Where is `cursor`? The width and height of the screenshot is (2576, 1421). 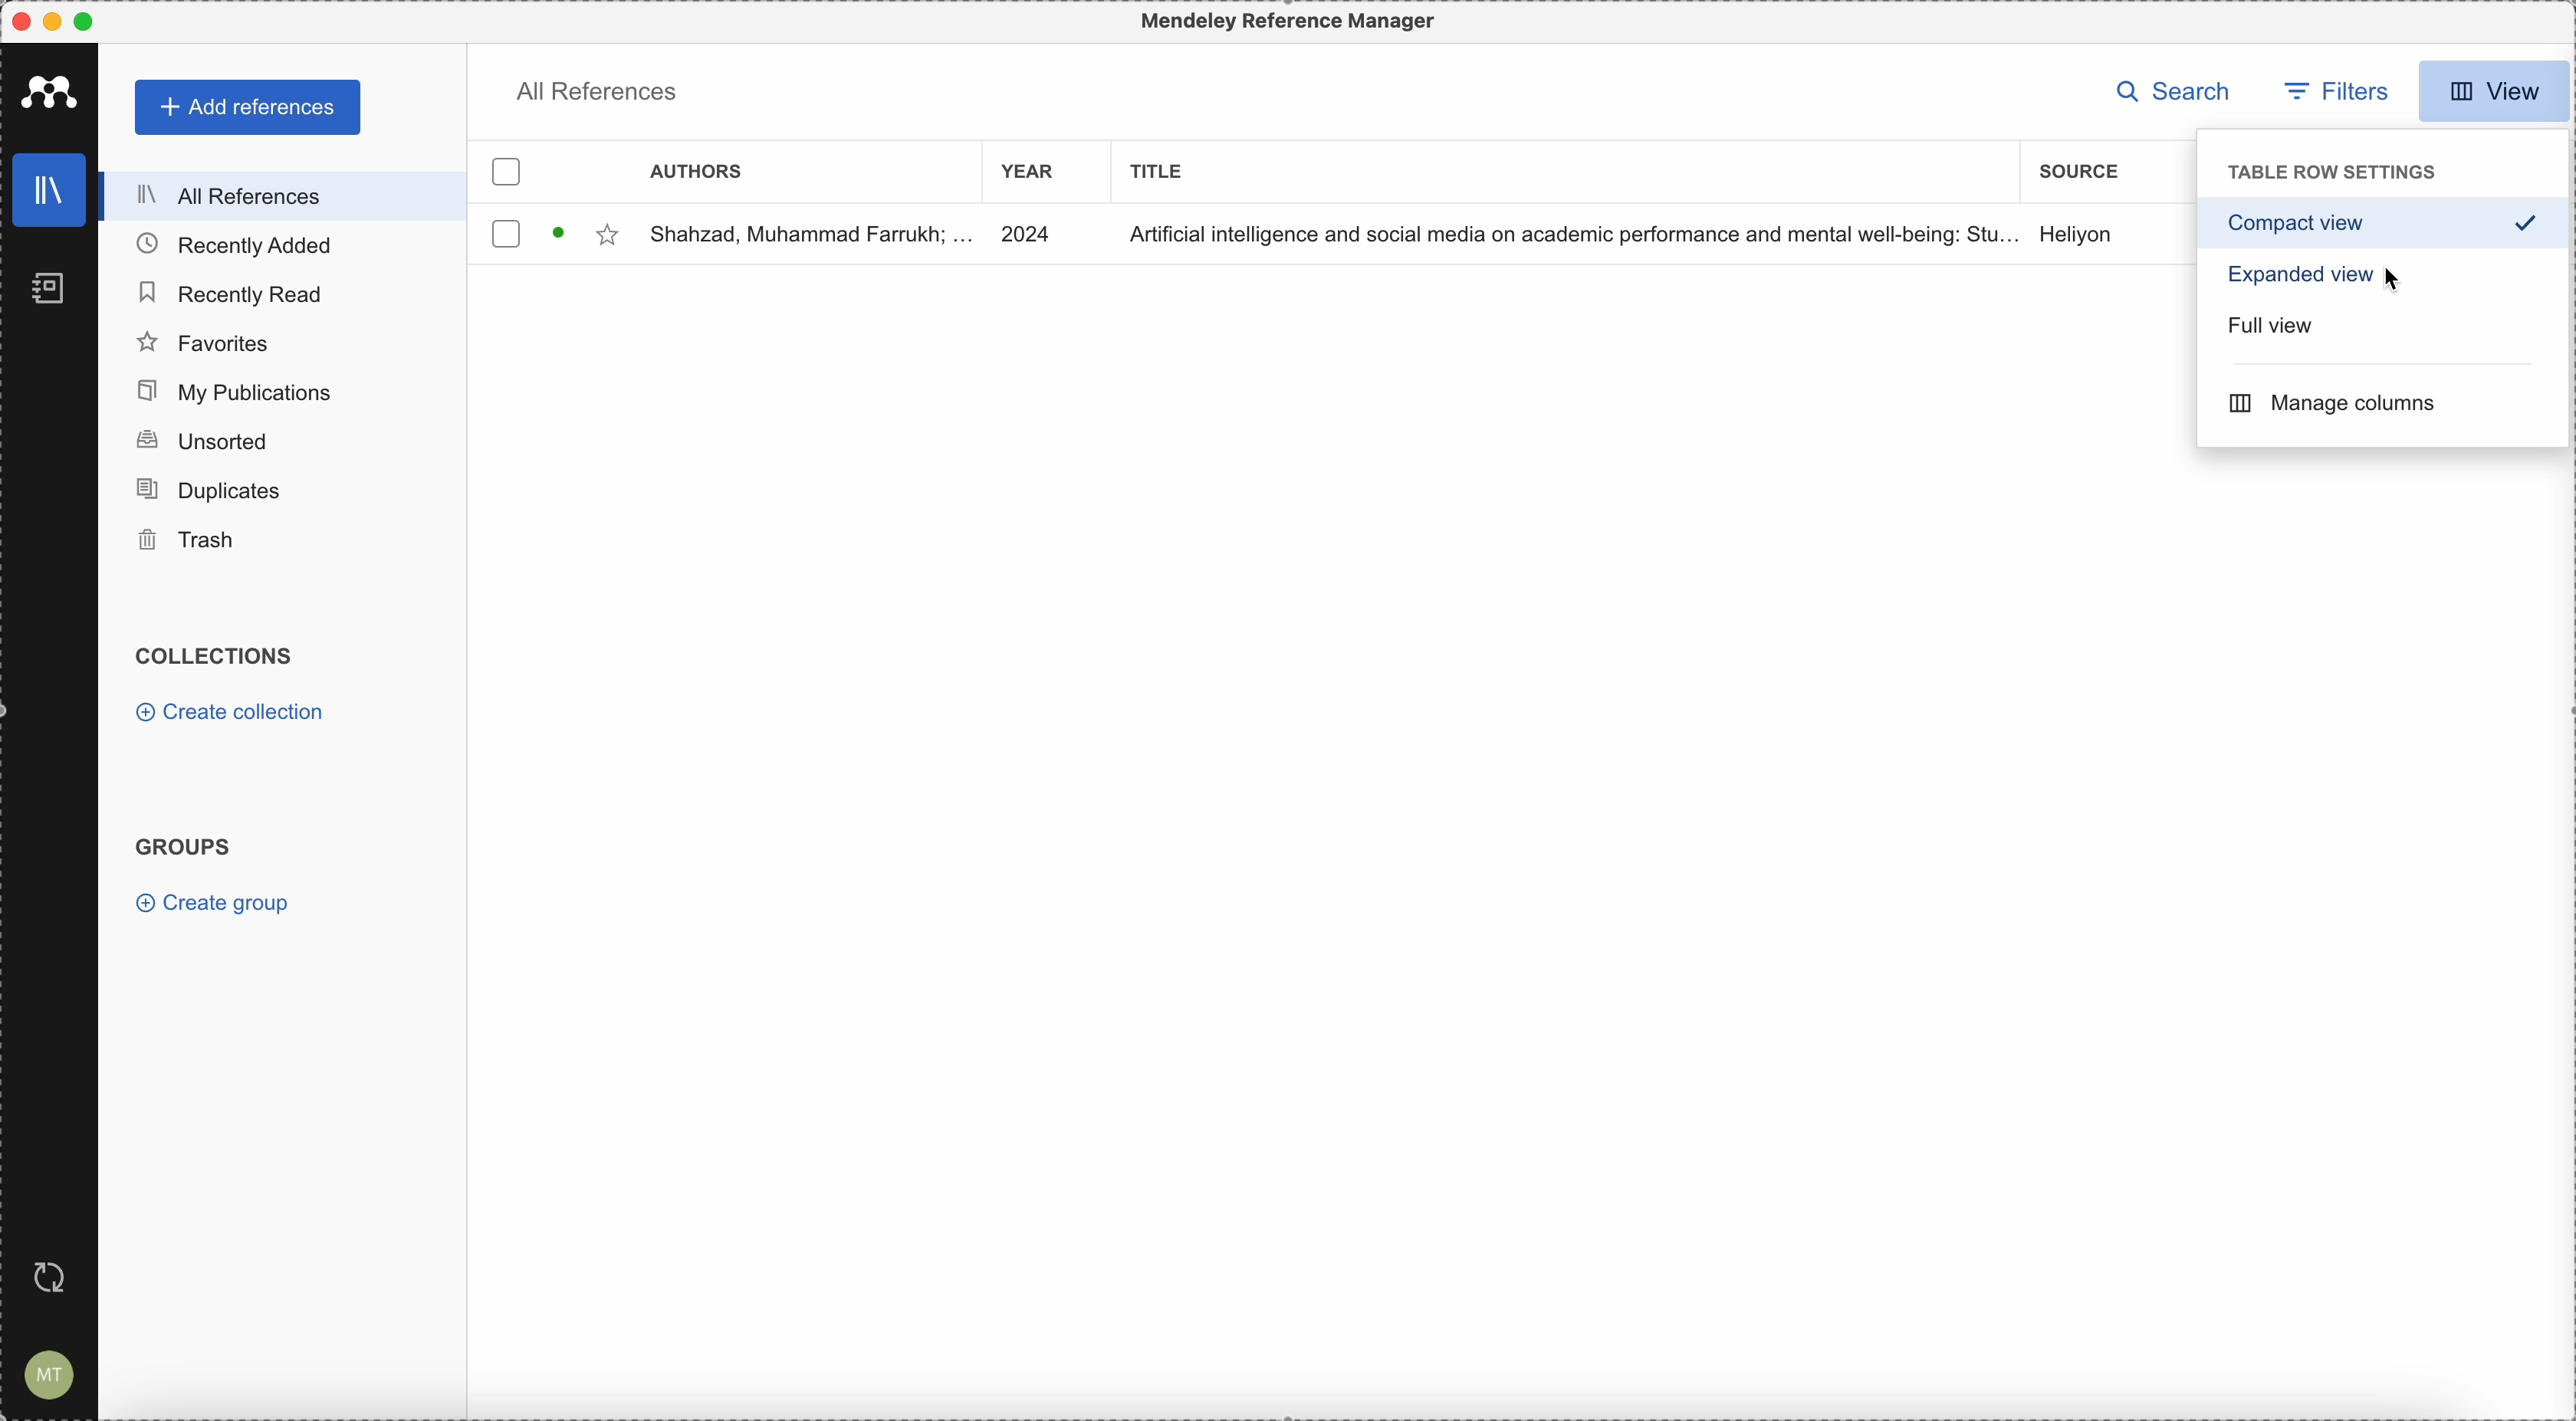
cursor is located at coordinates (2394, 281).